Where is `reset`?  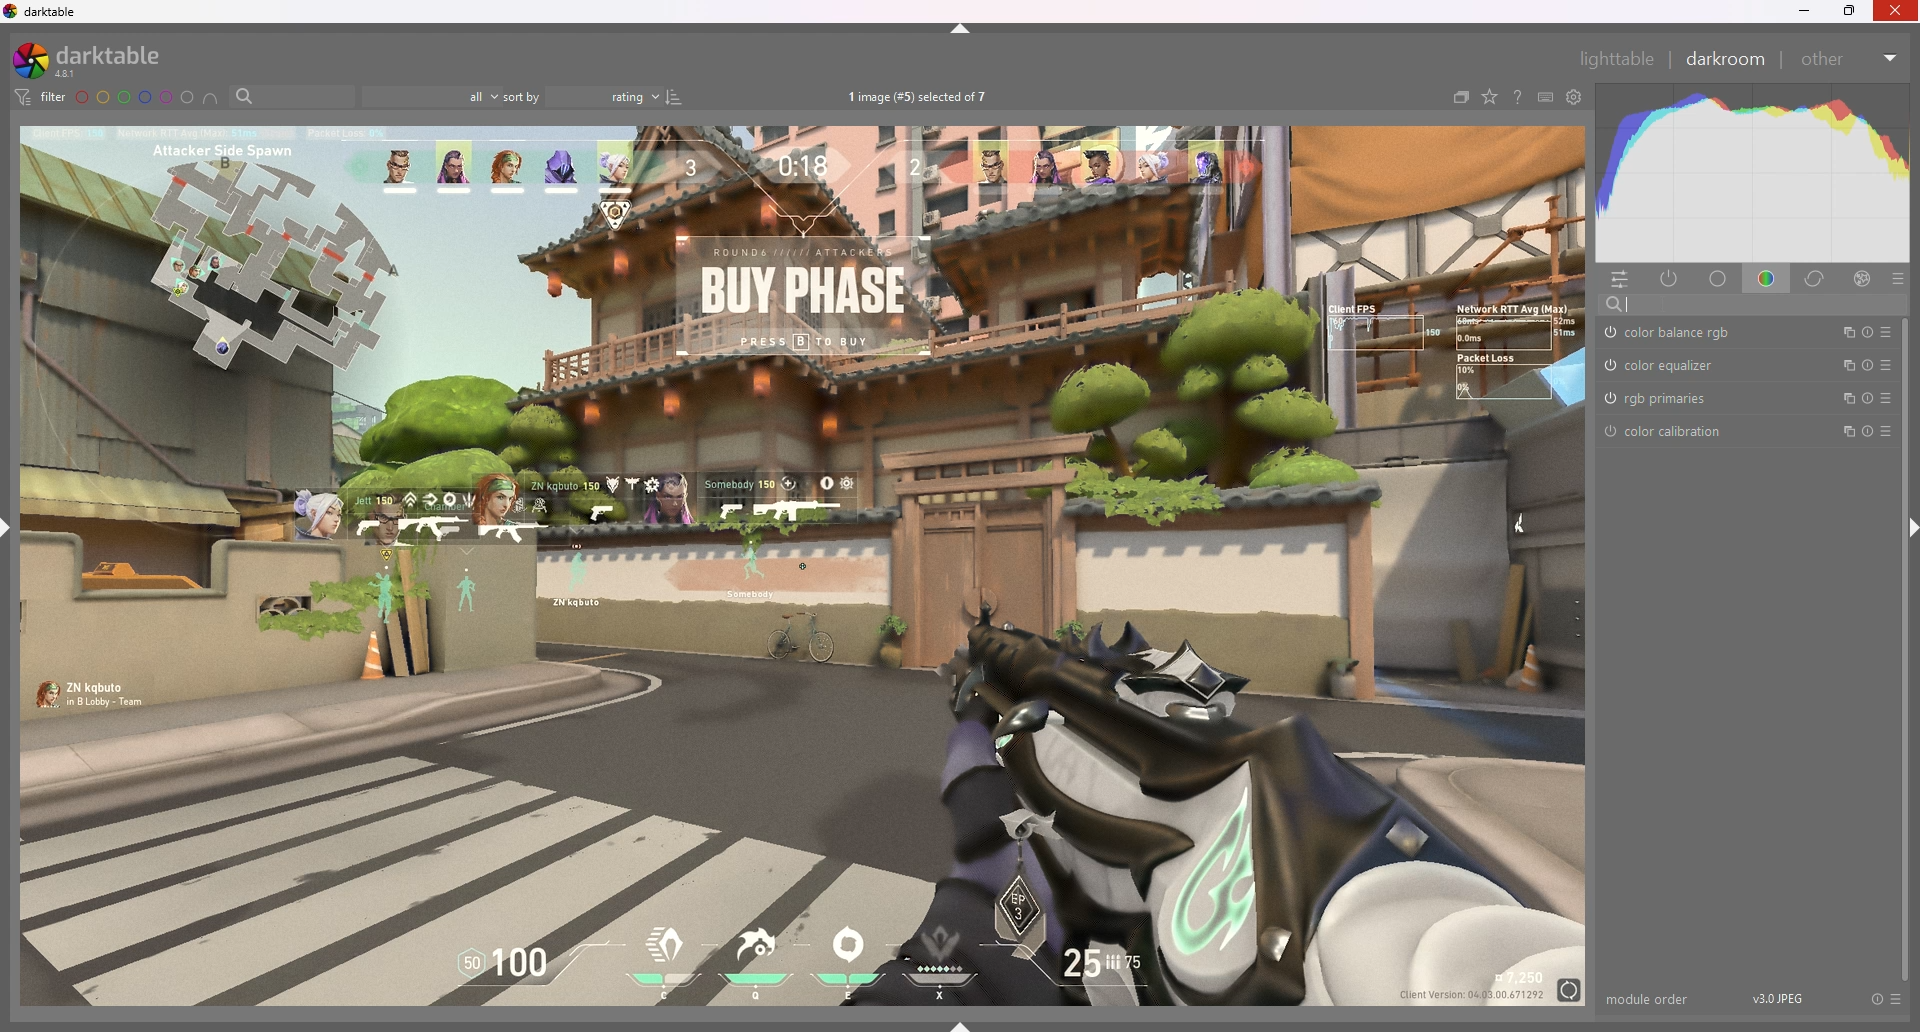
reset is located at coordinates (1876, 1000).